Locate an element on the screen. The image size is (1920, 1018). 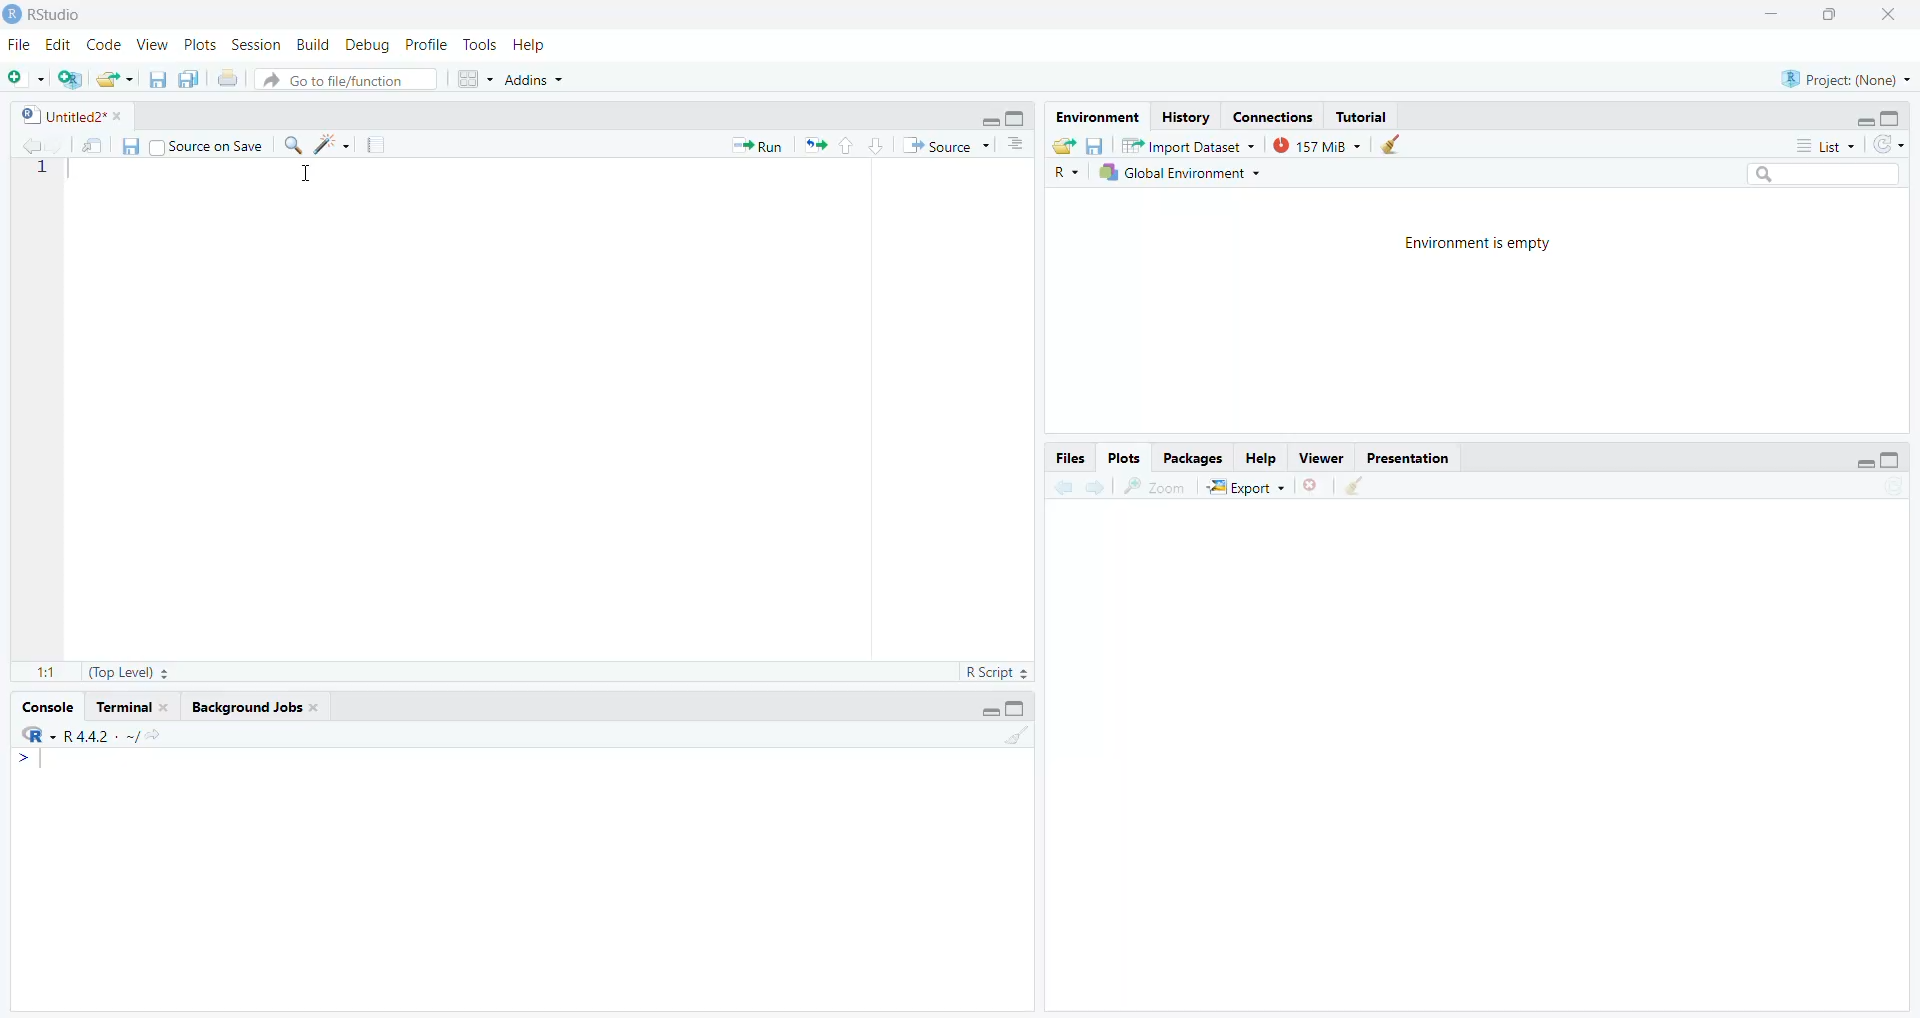
minimize is located at coordinates (1769, 16).